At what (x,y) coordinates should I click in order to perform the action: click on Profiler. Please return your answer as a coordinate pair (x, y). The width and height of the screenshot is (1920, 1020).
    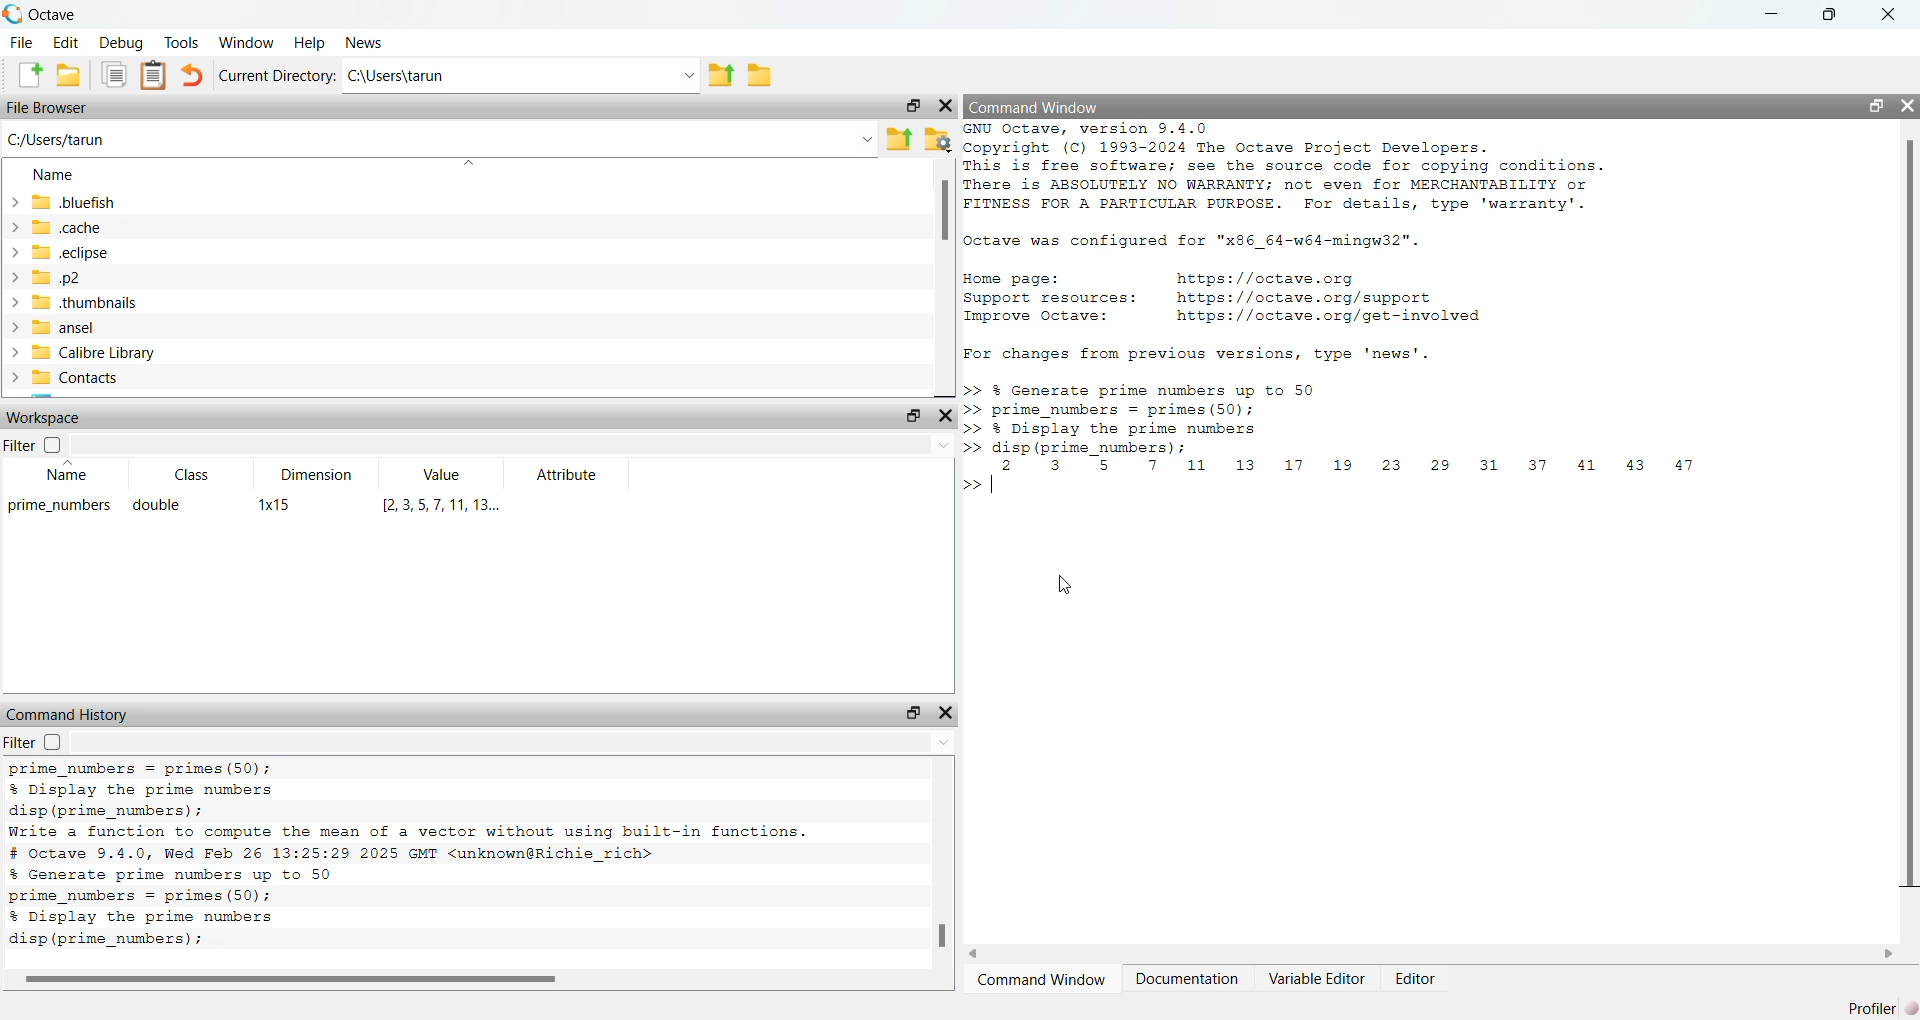
    Looking at the image, I should click on (1882, 1008).